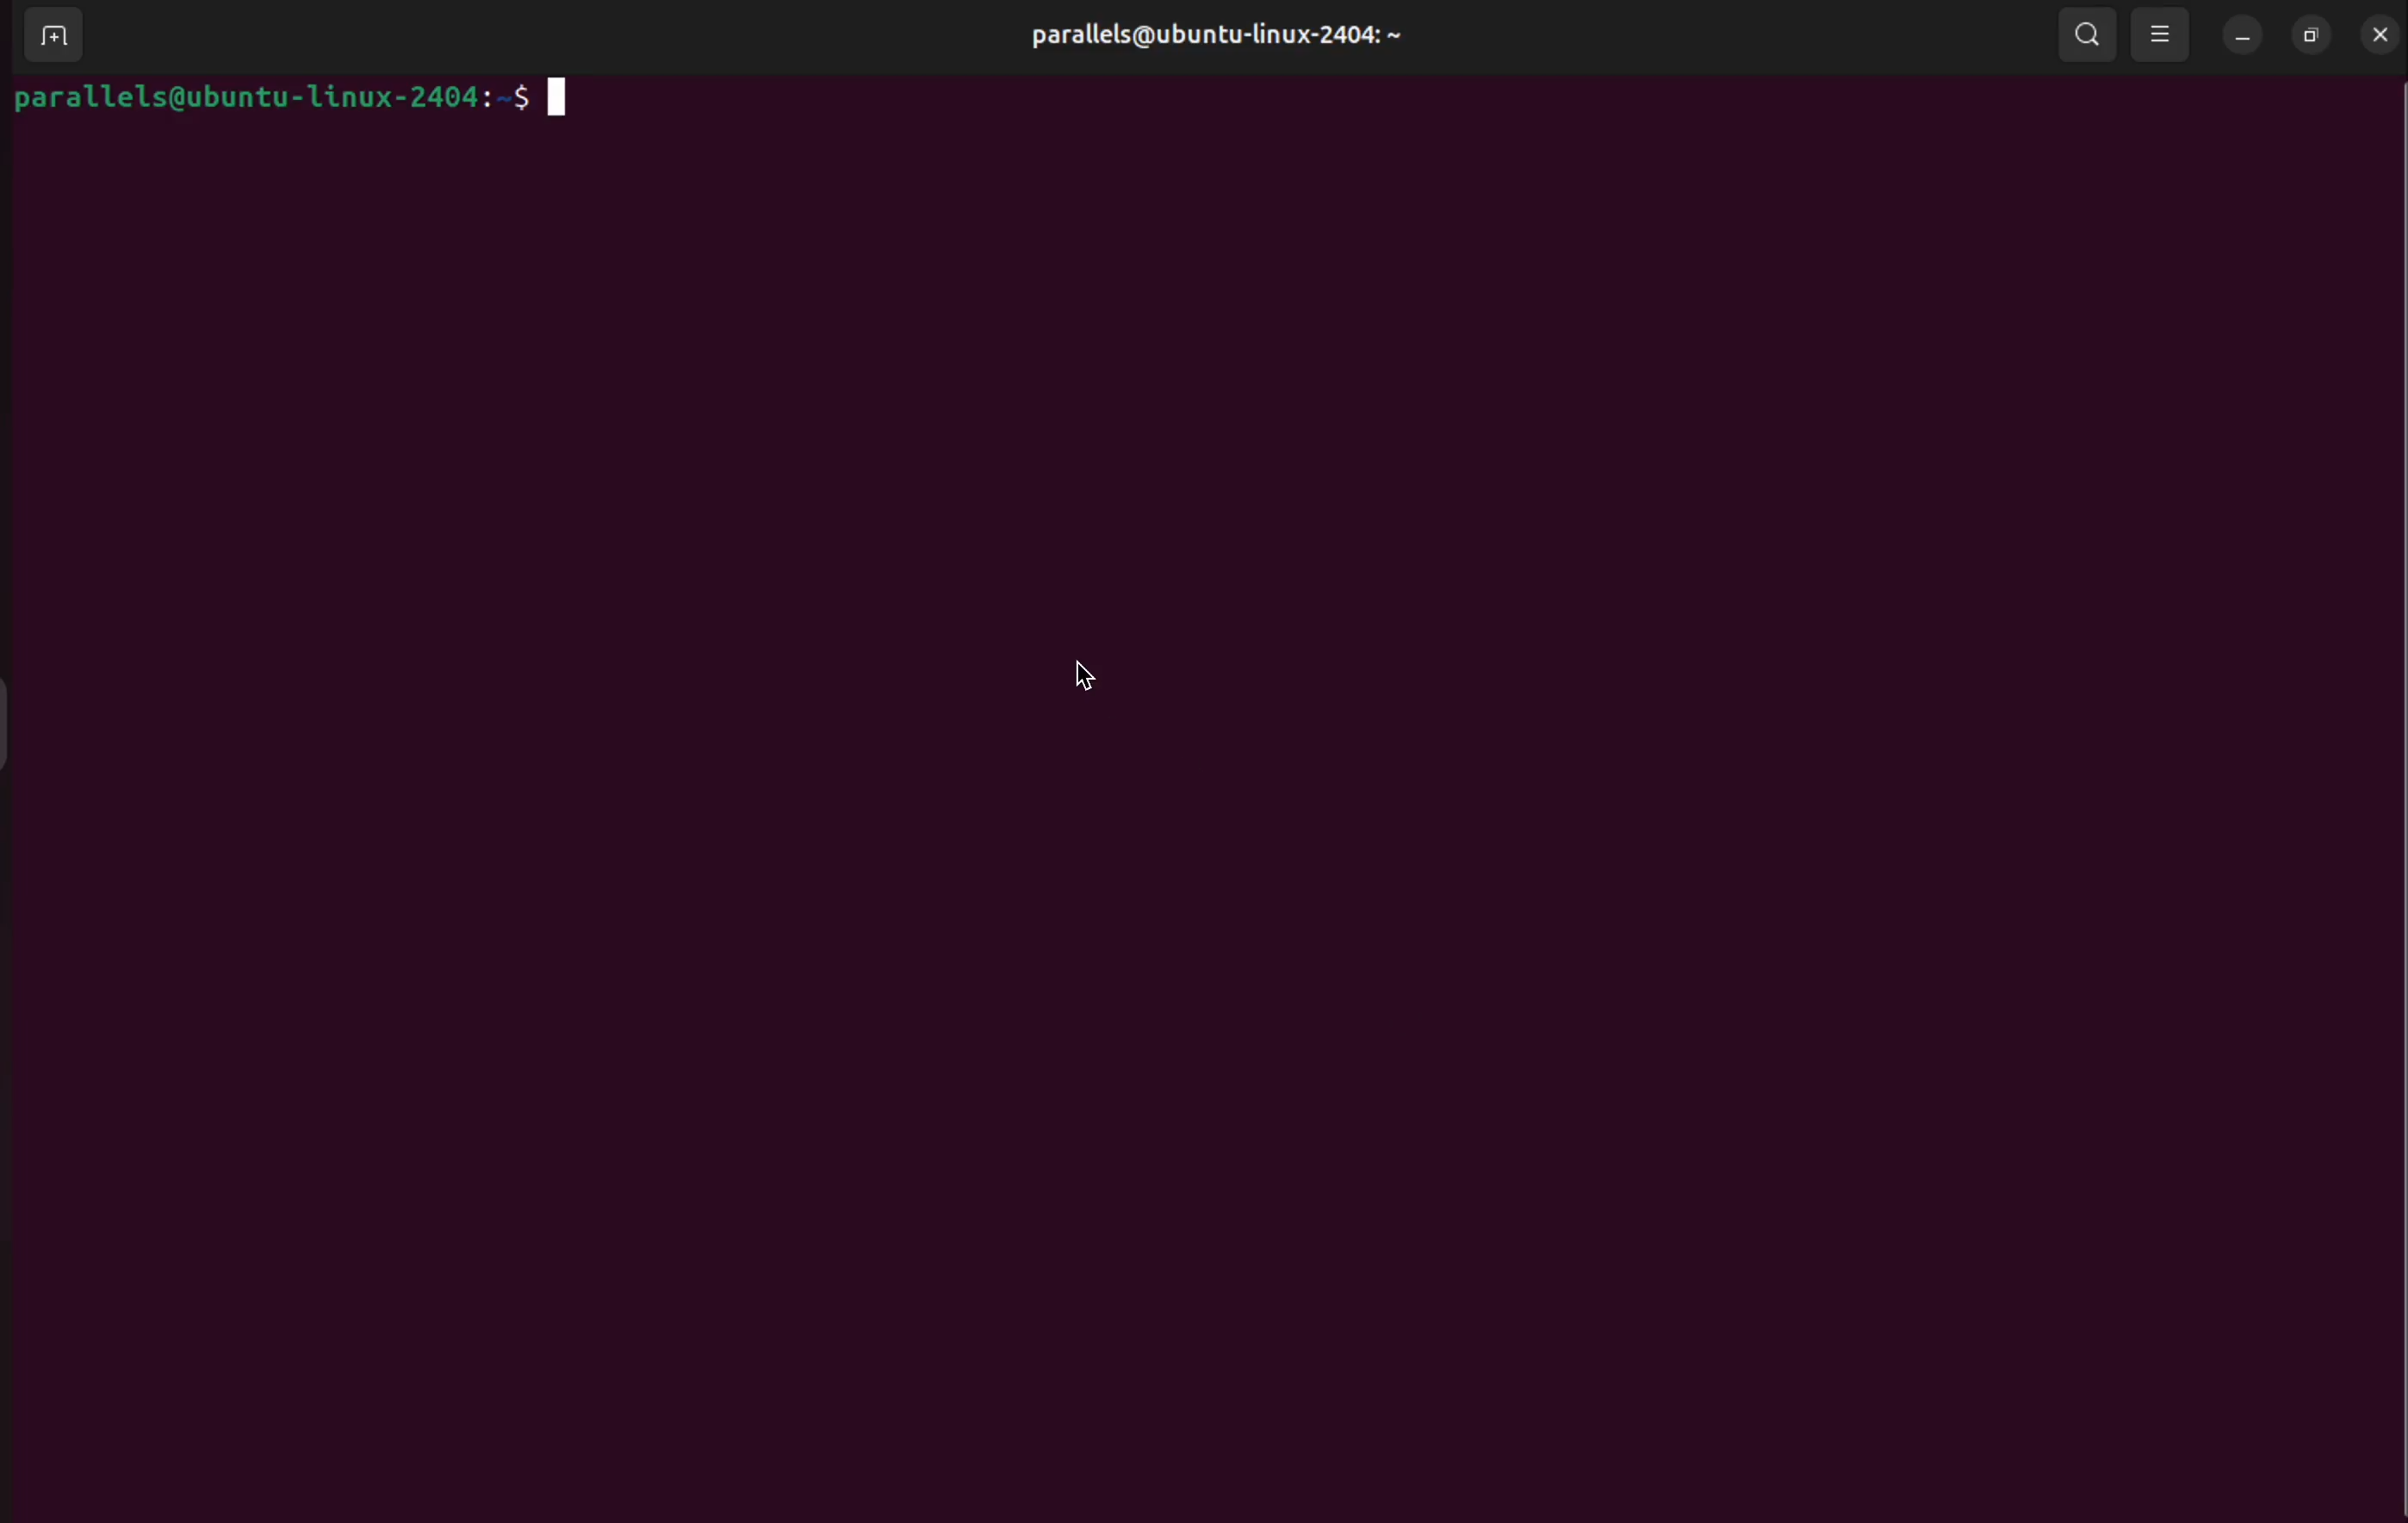 The height and width of the screenshot is (1523, 2408). I want to click on parallels@ubuntu-linux-2404: ~, so click(1229, 43).